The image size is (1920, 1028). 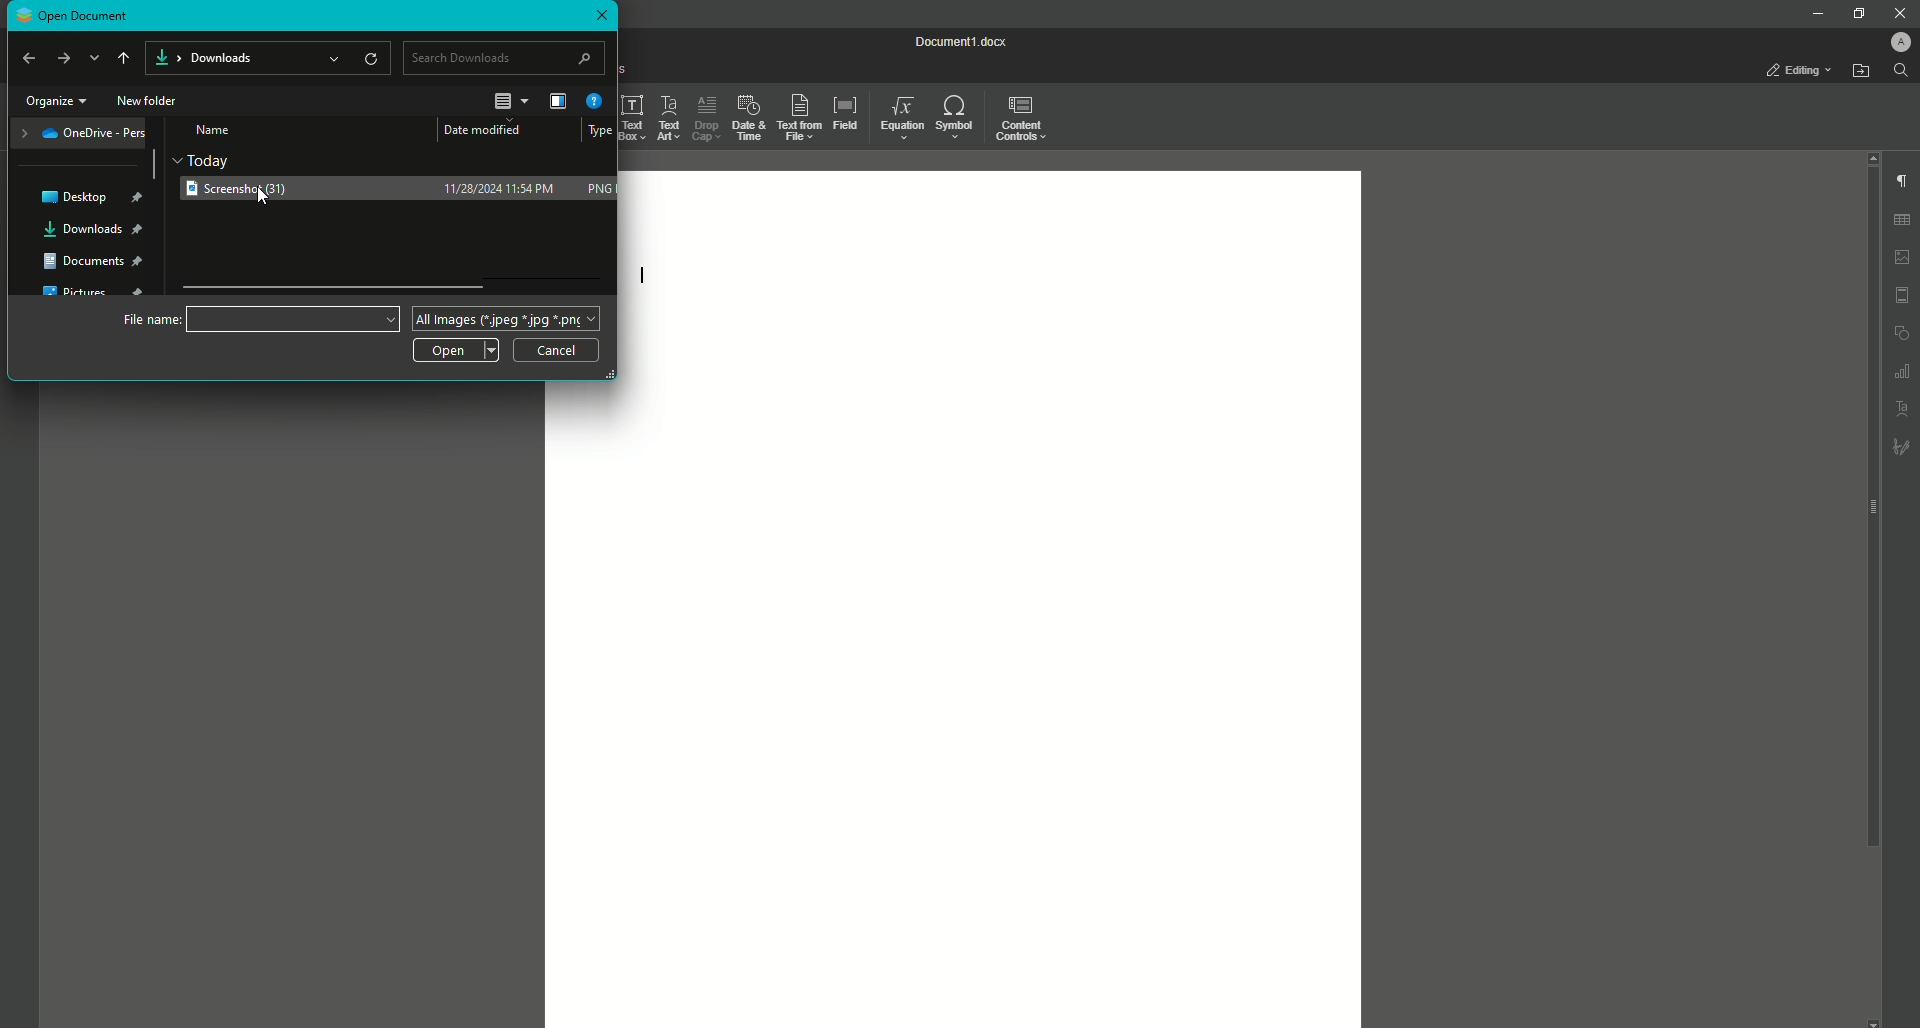 What do you see at coordinates (601, 132) in the screenshot?
I see `Type` at bounding box center [601, 132].